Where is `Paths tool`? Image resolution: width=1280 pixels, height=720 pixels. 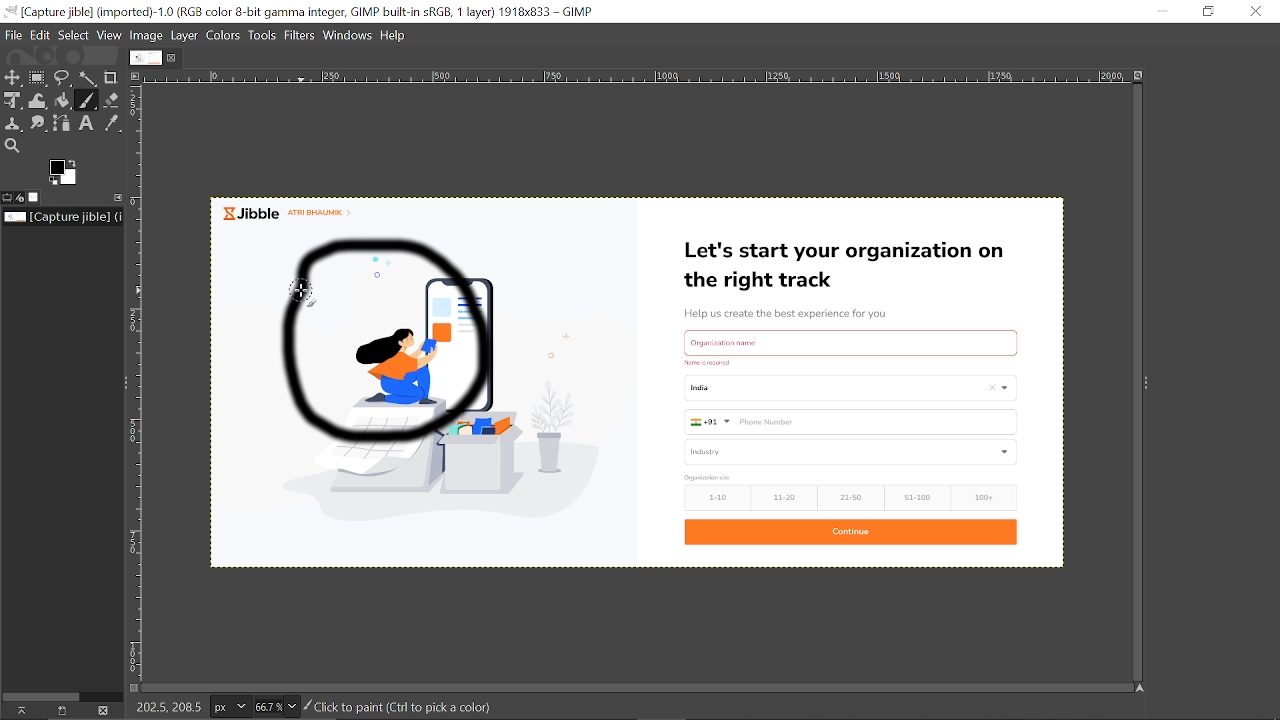 Paths tool is located at coordinates (64, 124).